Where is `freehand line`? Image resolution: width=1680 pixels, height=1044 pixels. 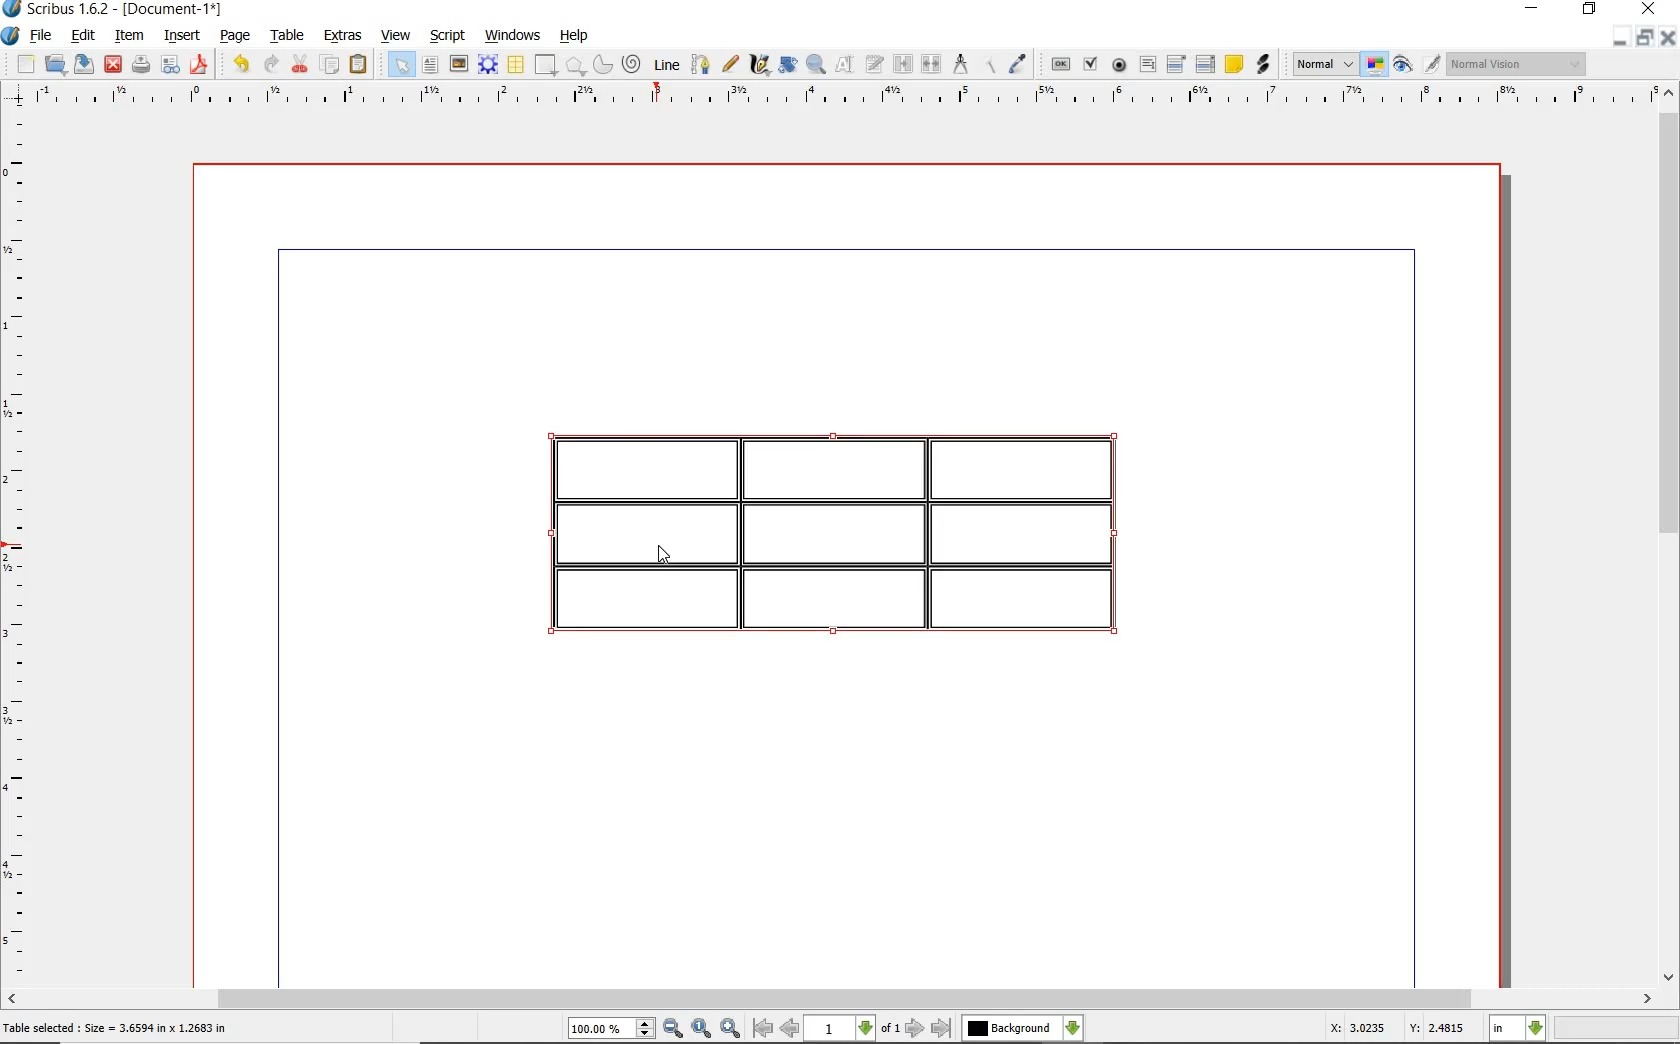
freehand line is located at coordinates (731, 66).